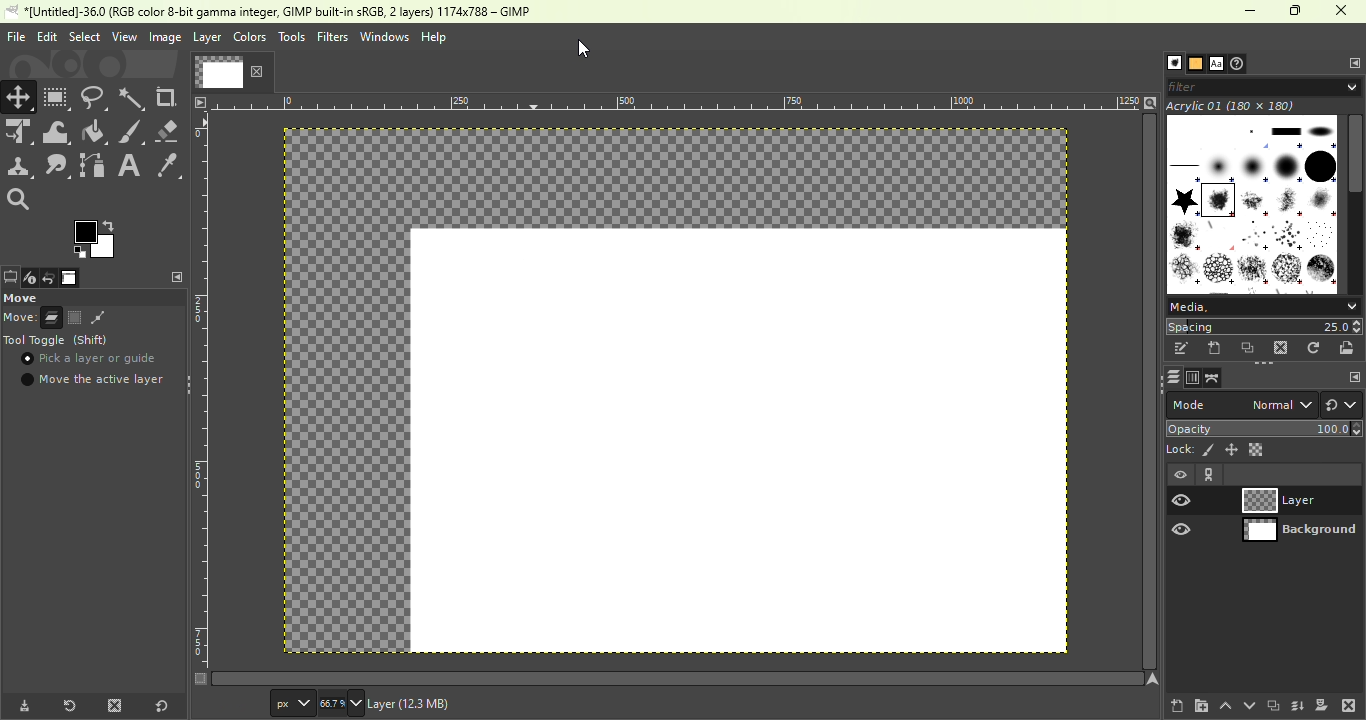  I want to click on Close, so click(1344, 12).